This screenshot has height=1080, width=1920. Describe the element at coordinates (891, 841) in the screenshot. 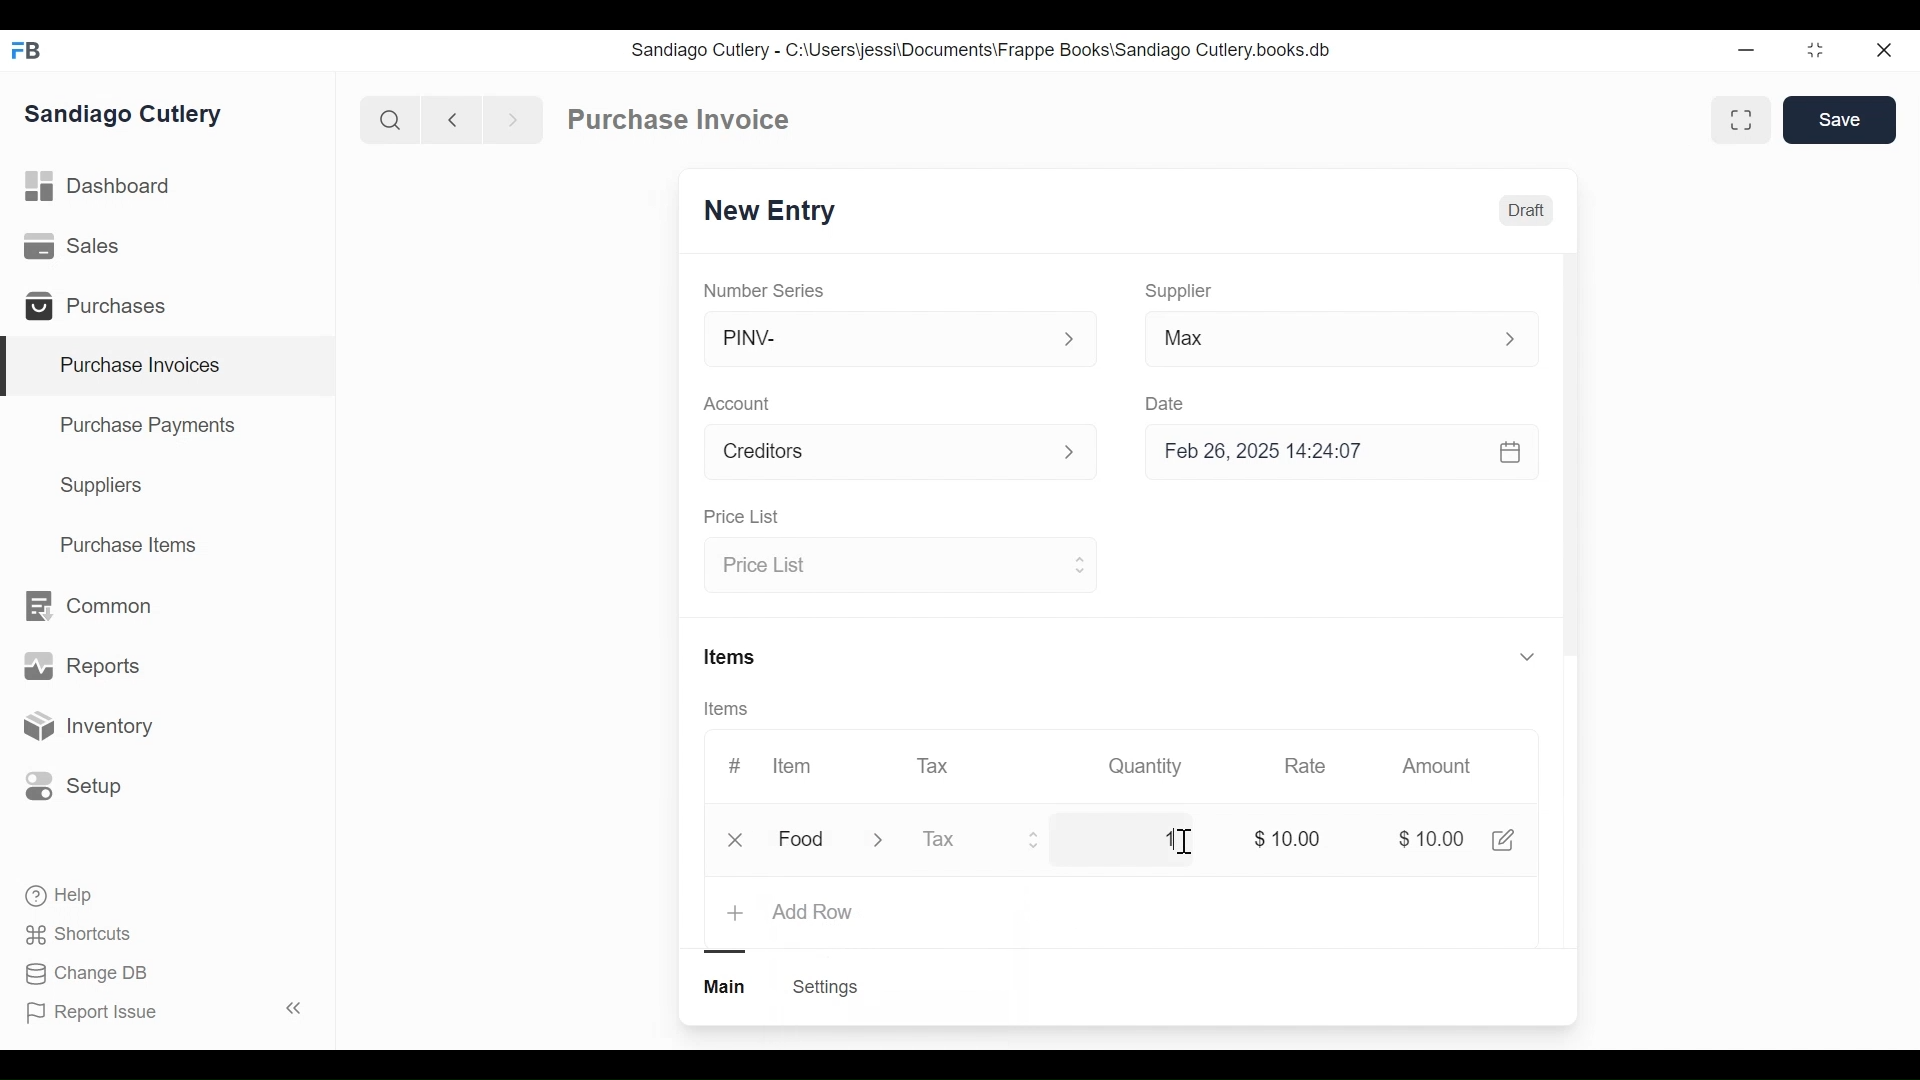

I see `Expand` at that location.